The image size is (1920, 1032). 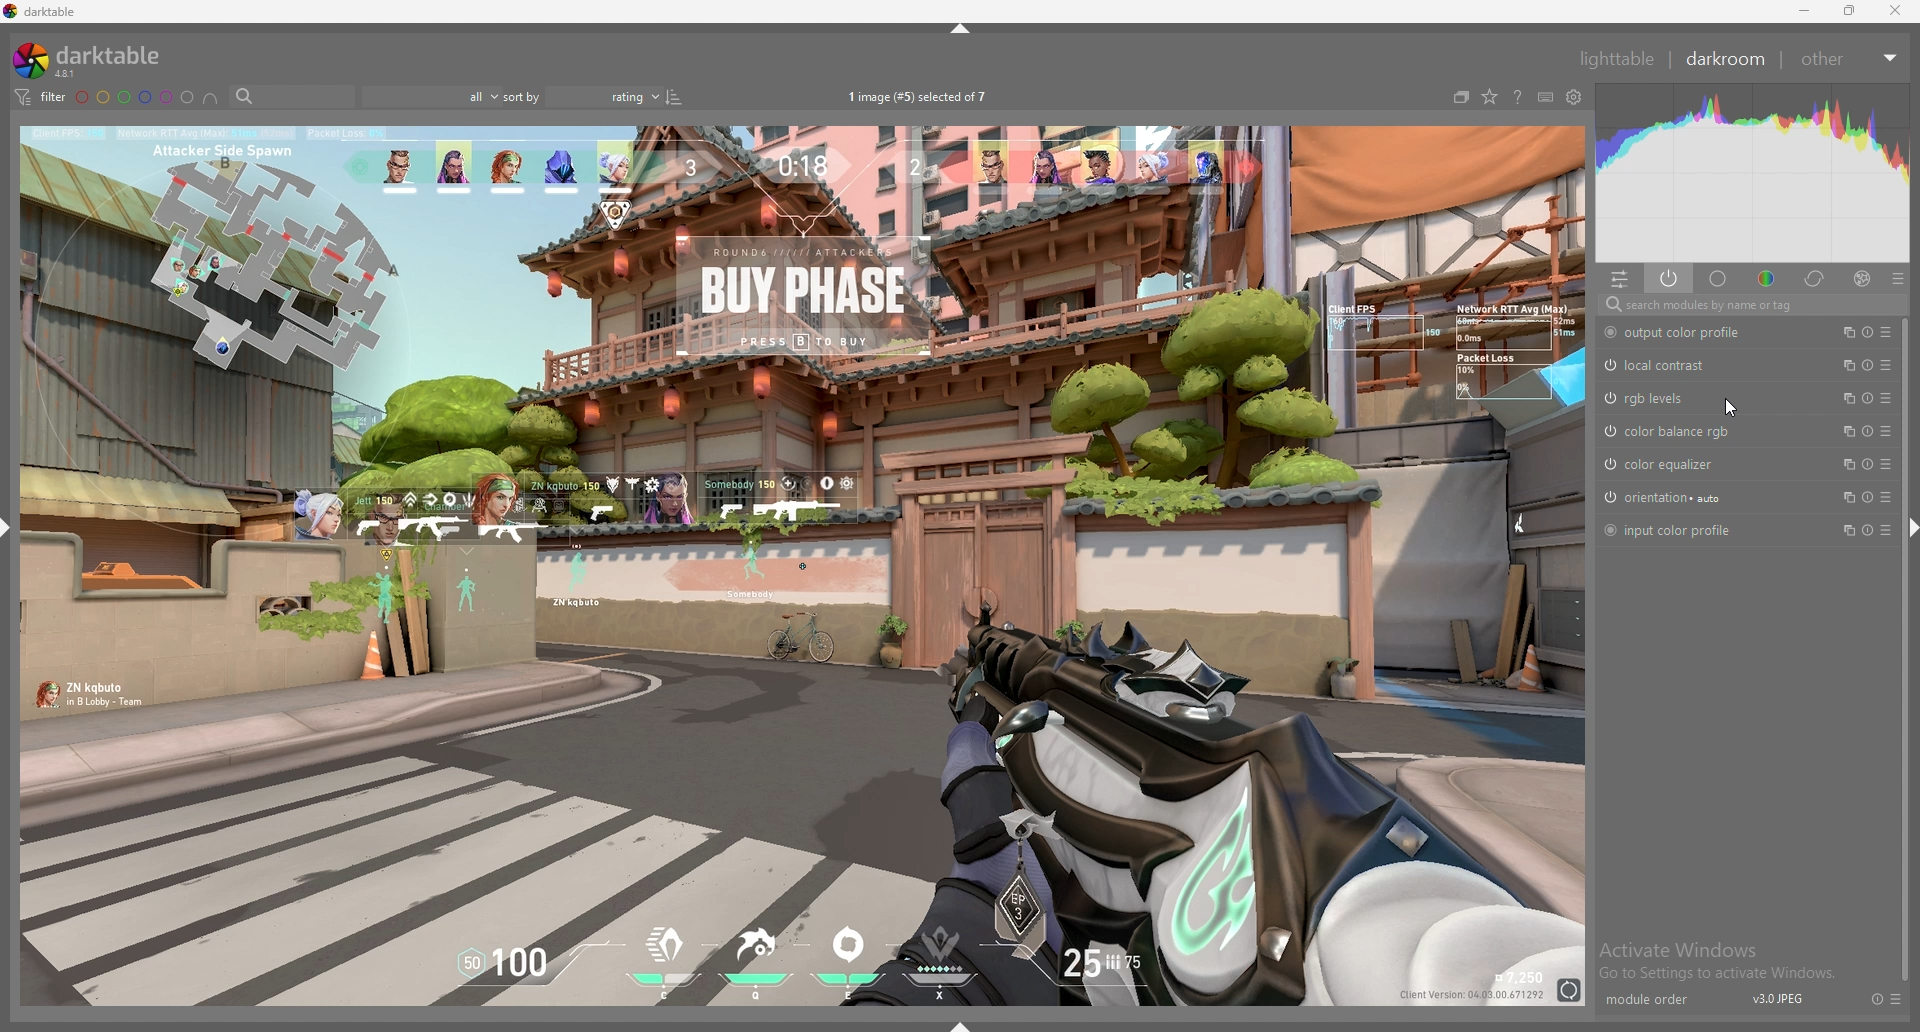 I want to click on effect, so click(x=1856, y=278).